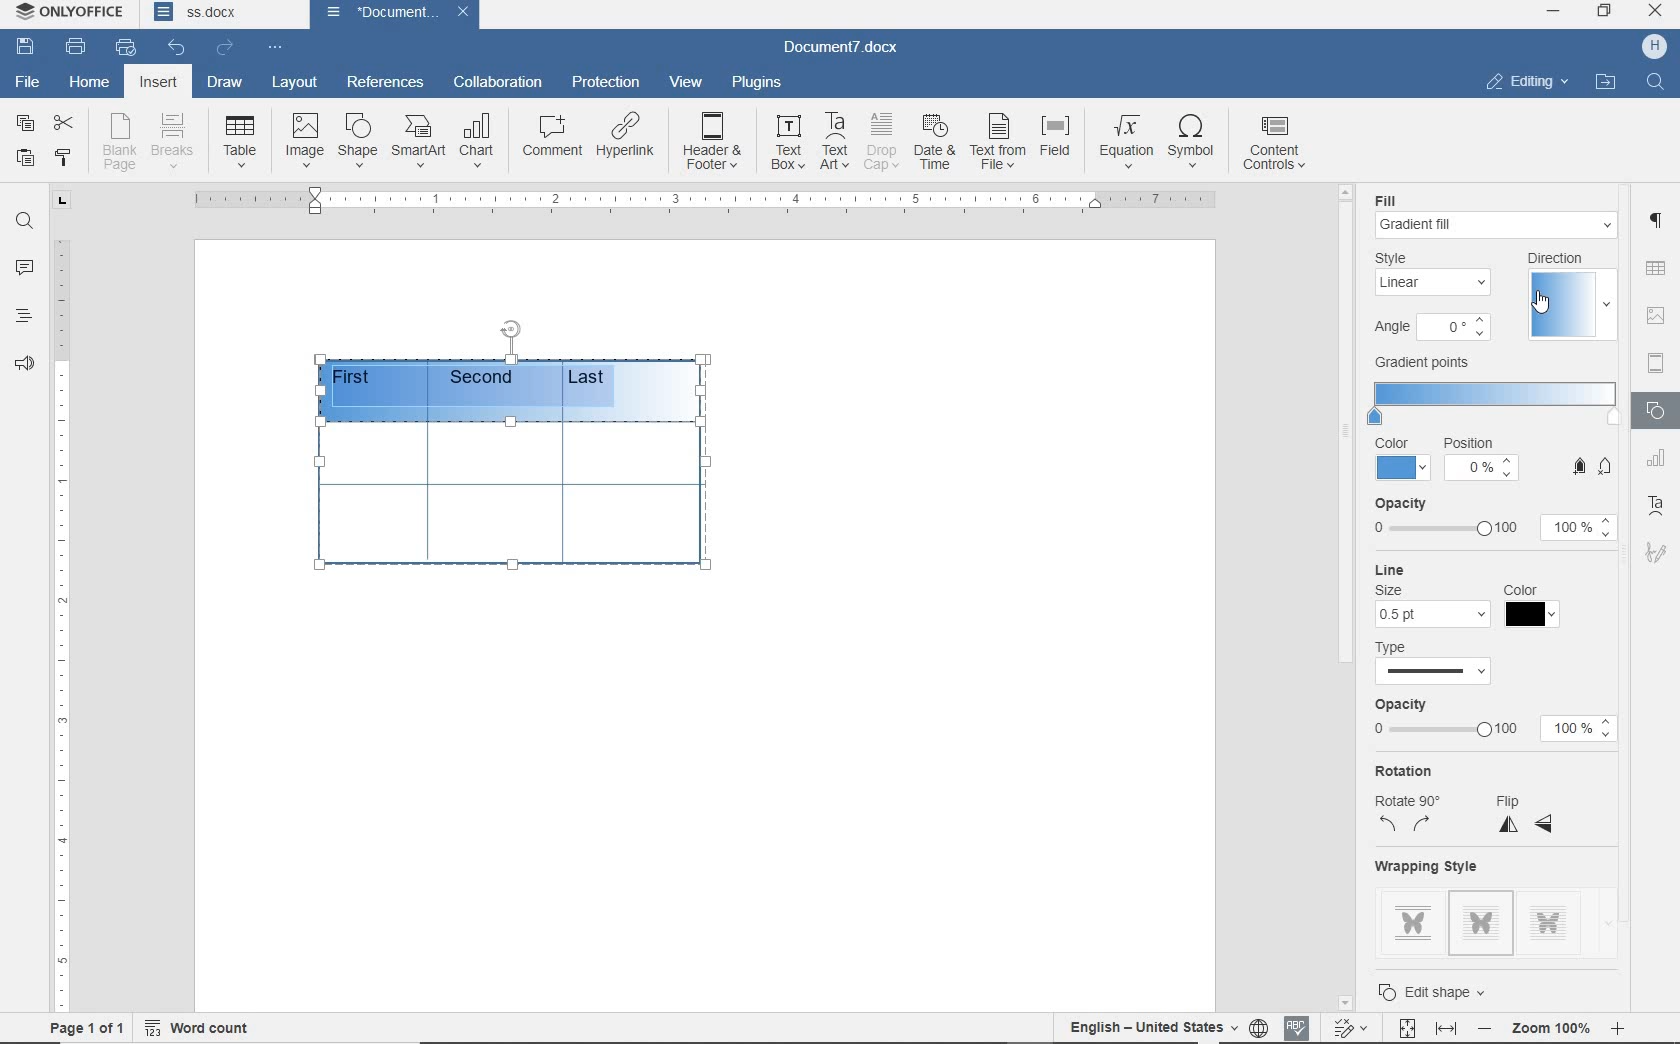 This screenshot has height=1044, width=1680. I want to click on color, so click(1522, 587).